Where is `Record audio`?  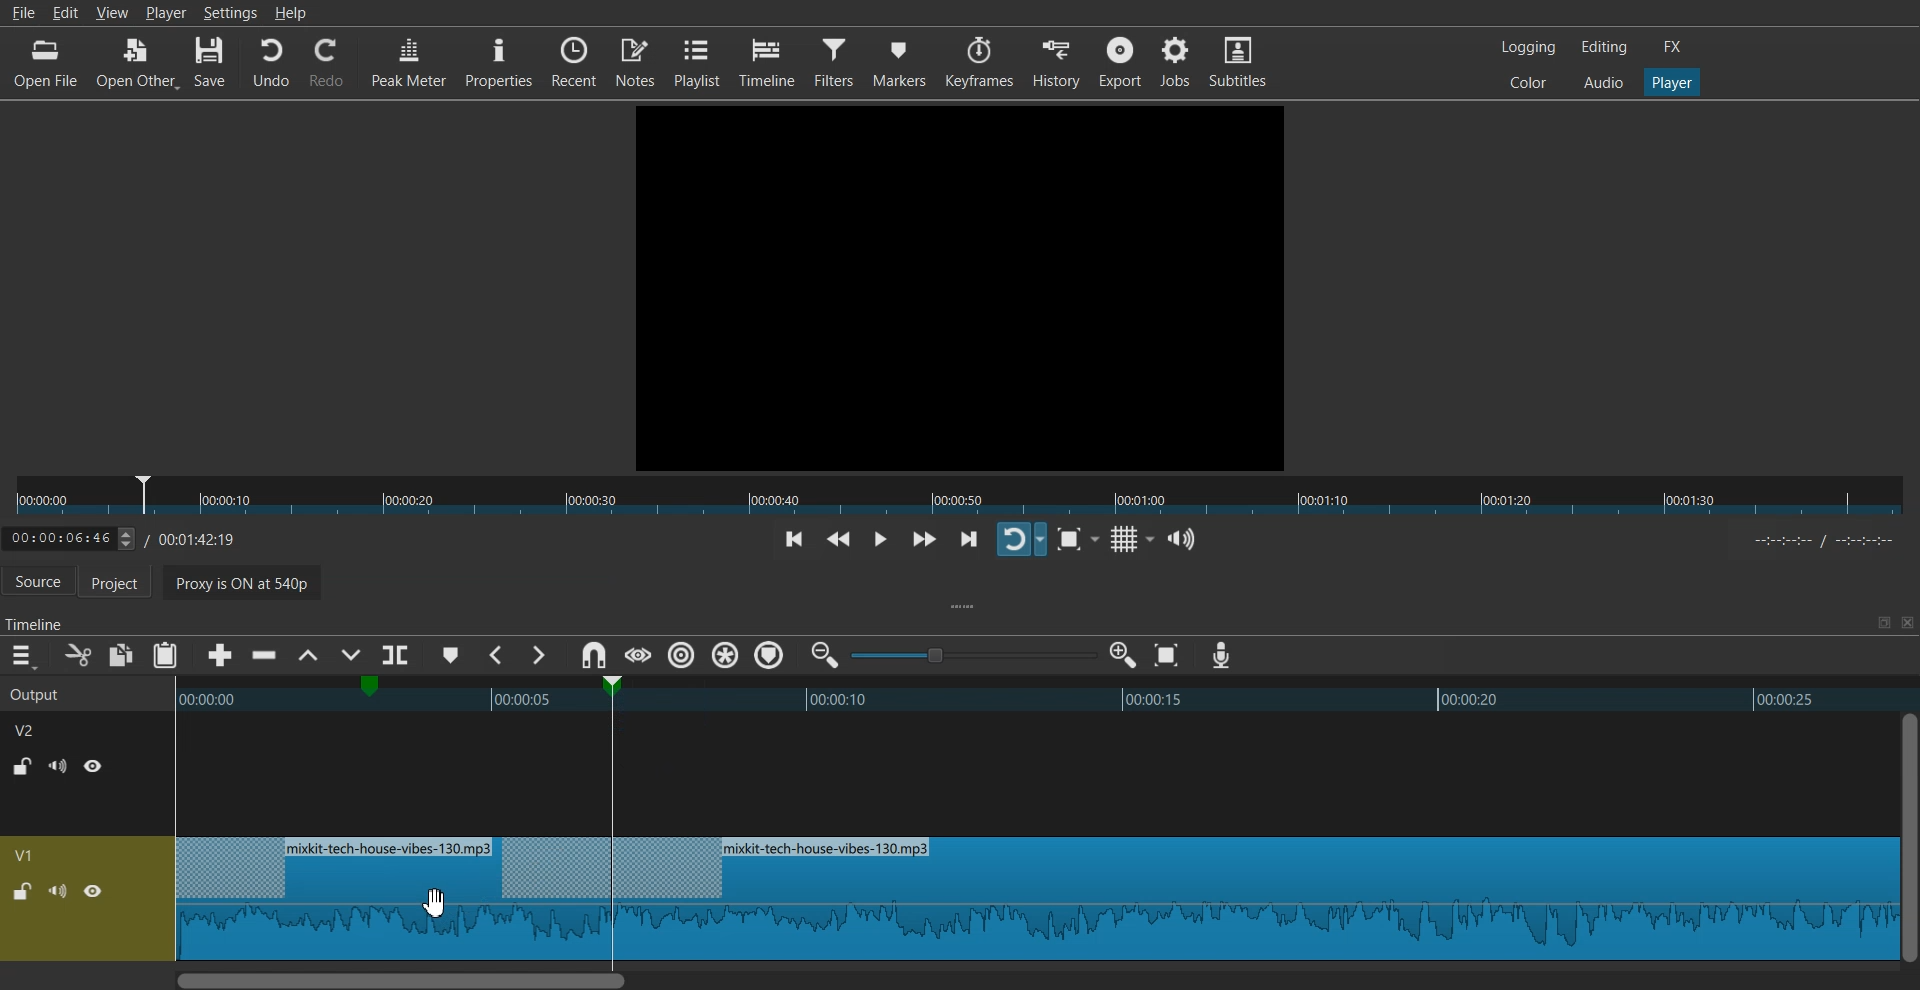
Record audio is located at coordinates (1220, 656).